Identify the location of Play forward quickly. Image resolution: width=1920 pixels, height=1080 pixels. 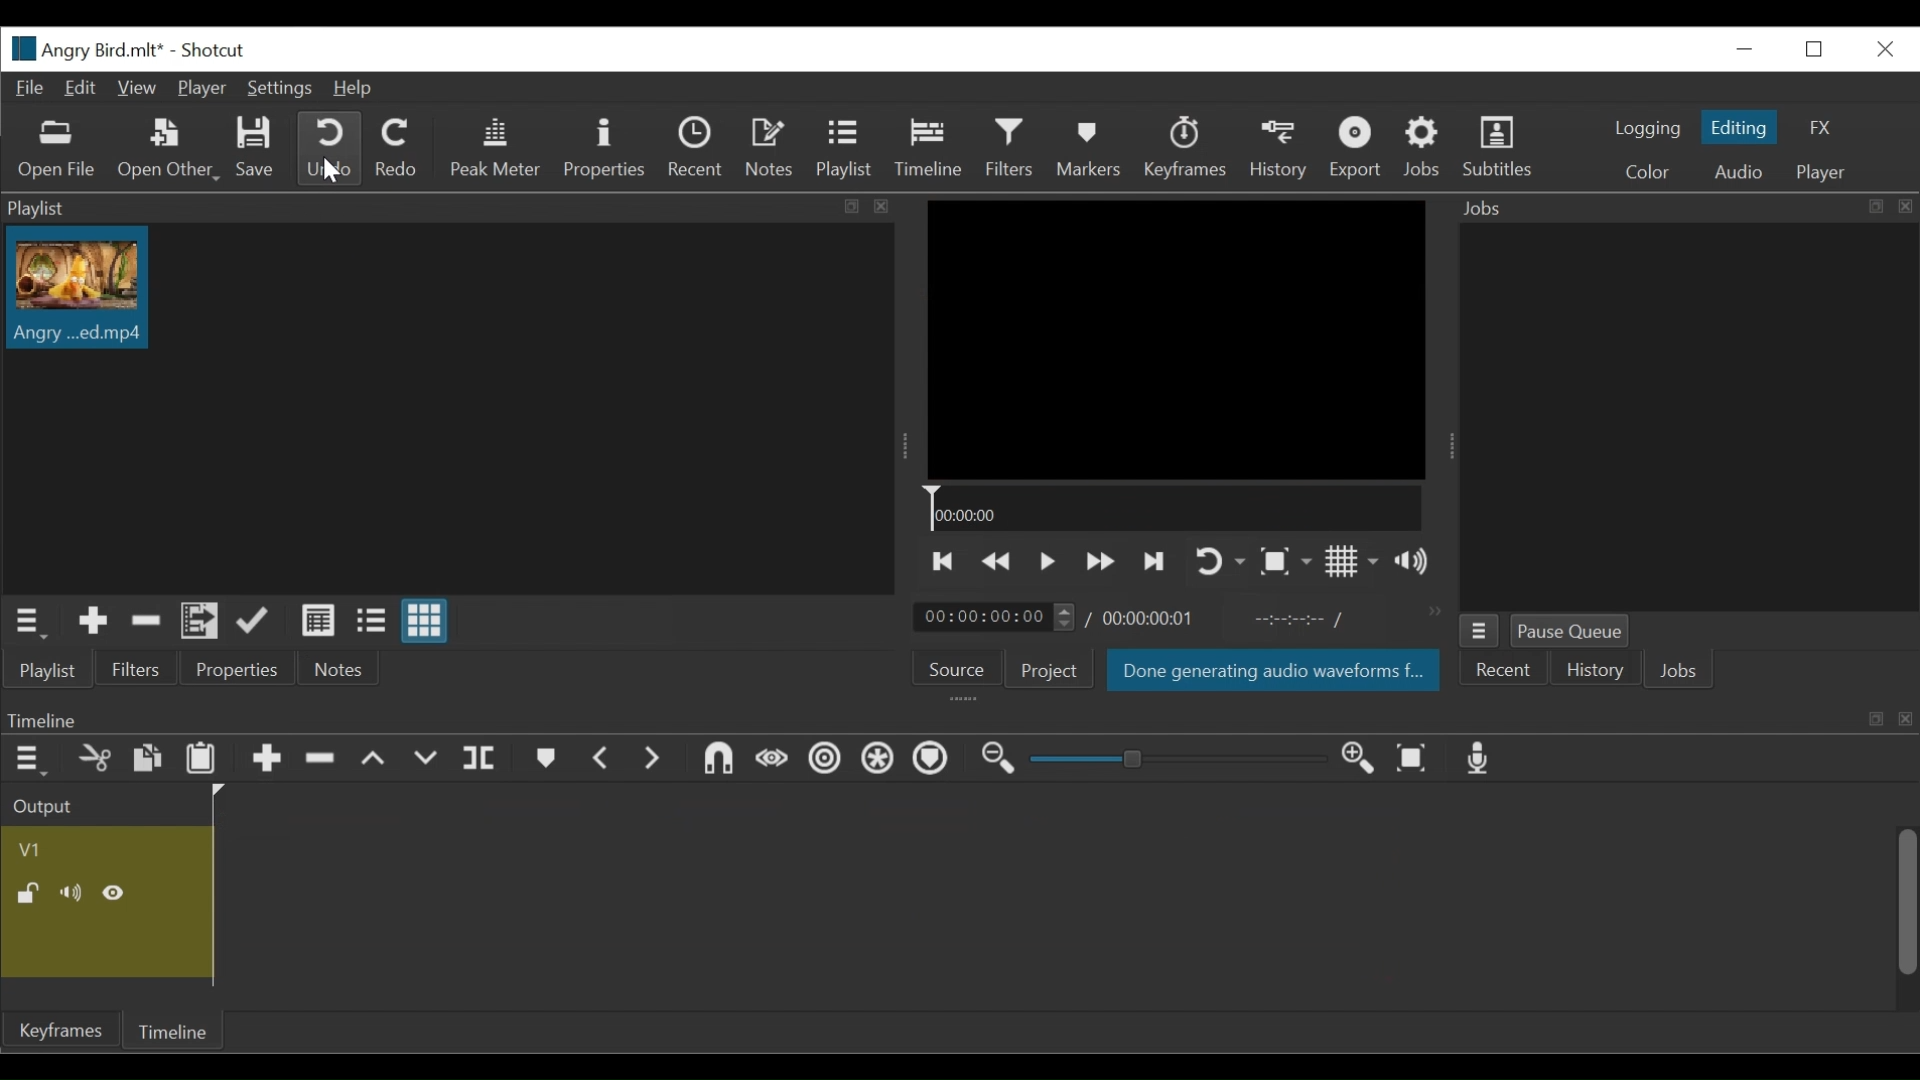
(1100, 561).